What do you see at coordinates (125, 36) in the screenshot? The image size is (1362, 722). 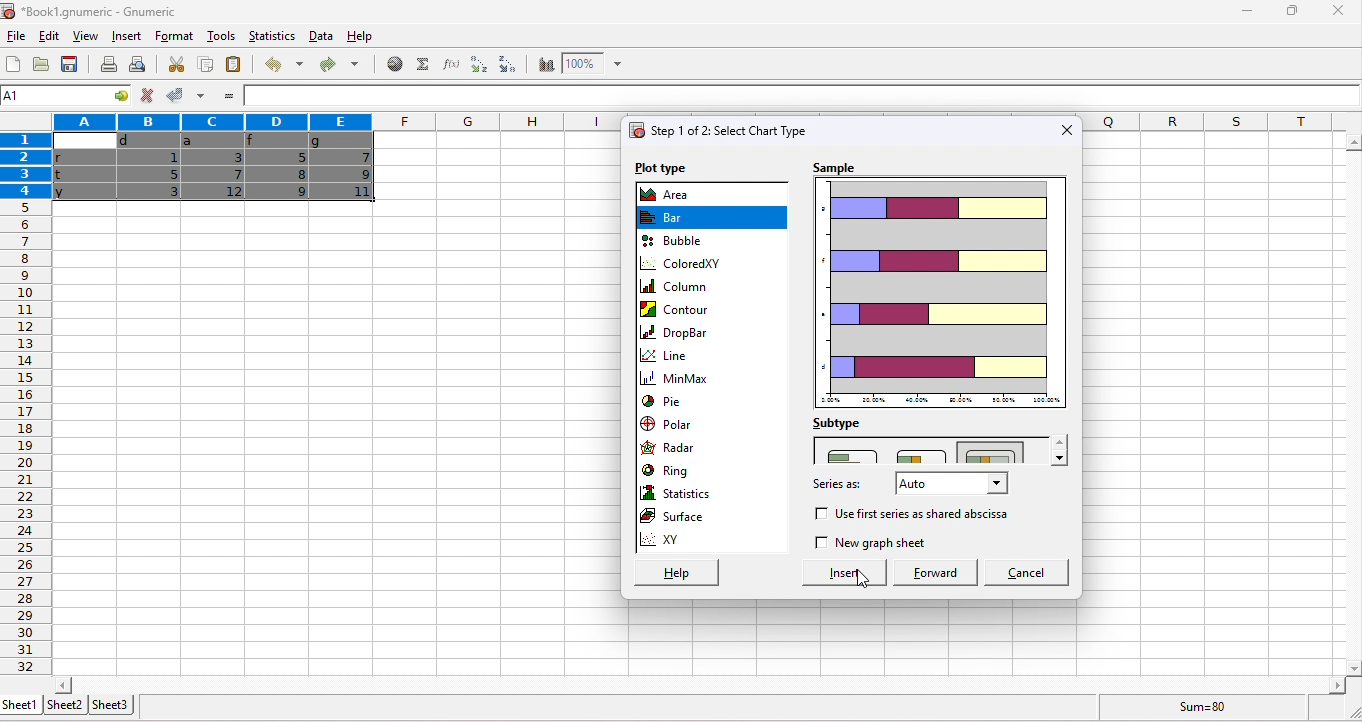 I see `insert` at bounding box center [125, 36].